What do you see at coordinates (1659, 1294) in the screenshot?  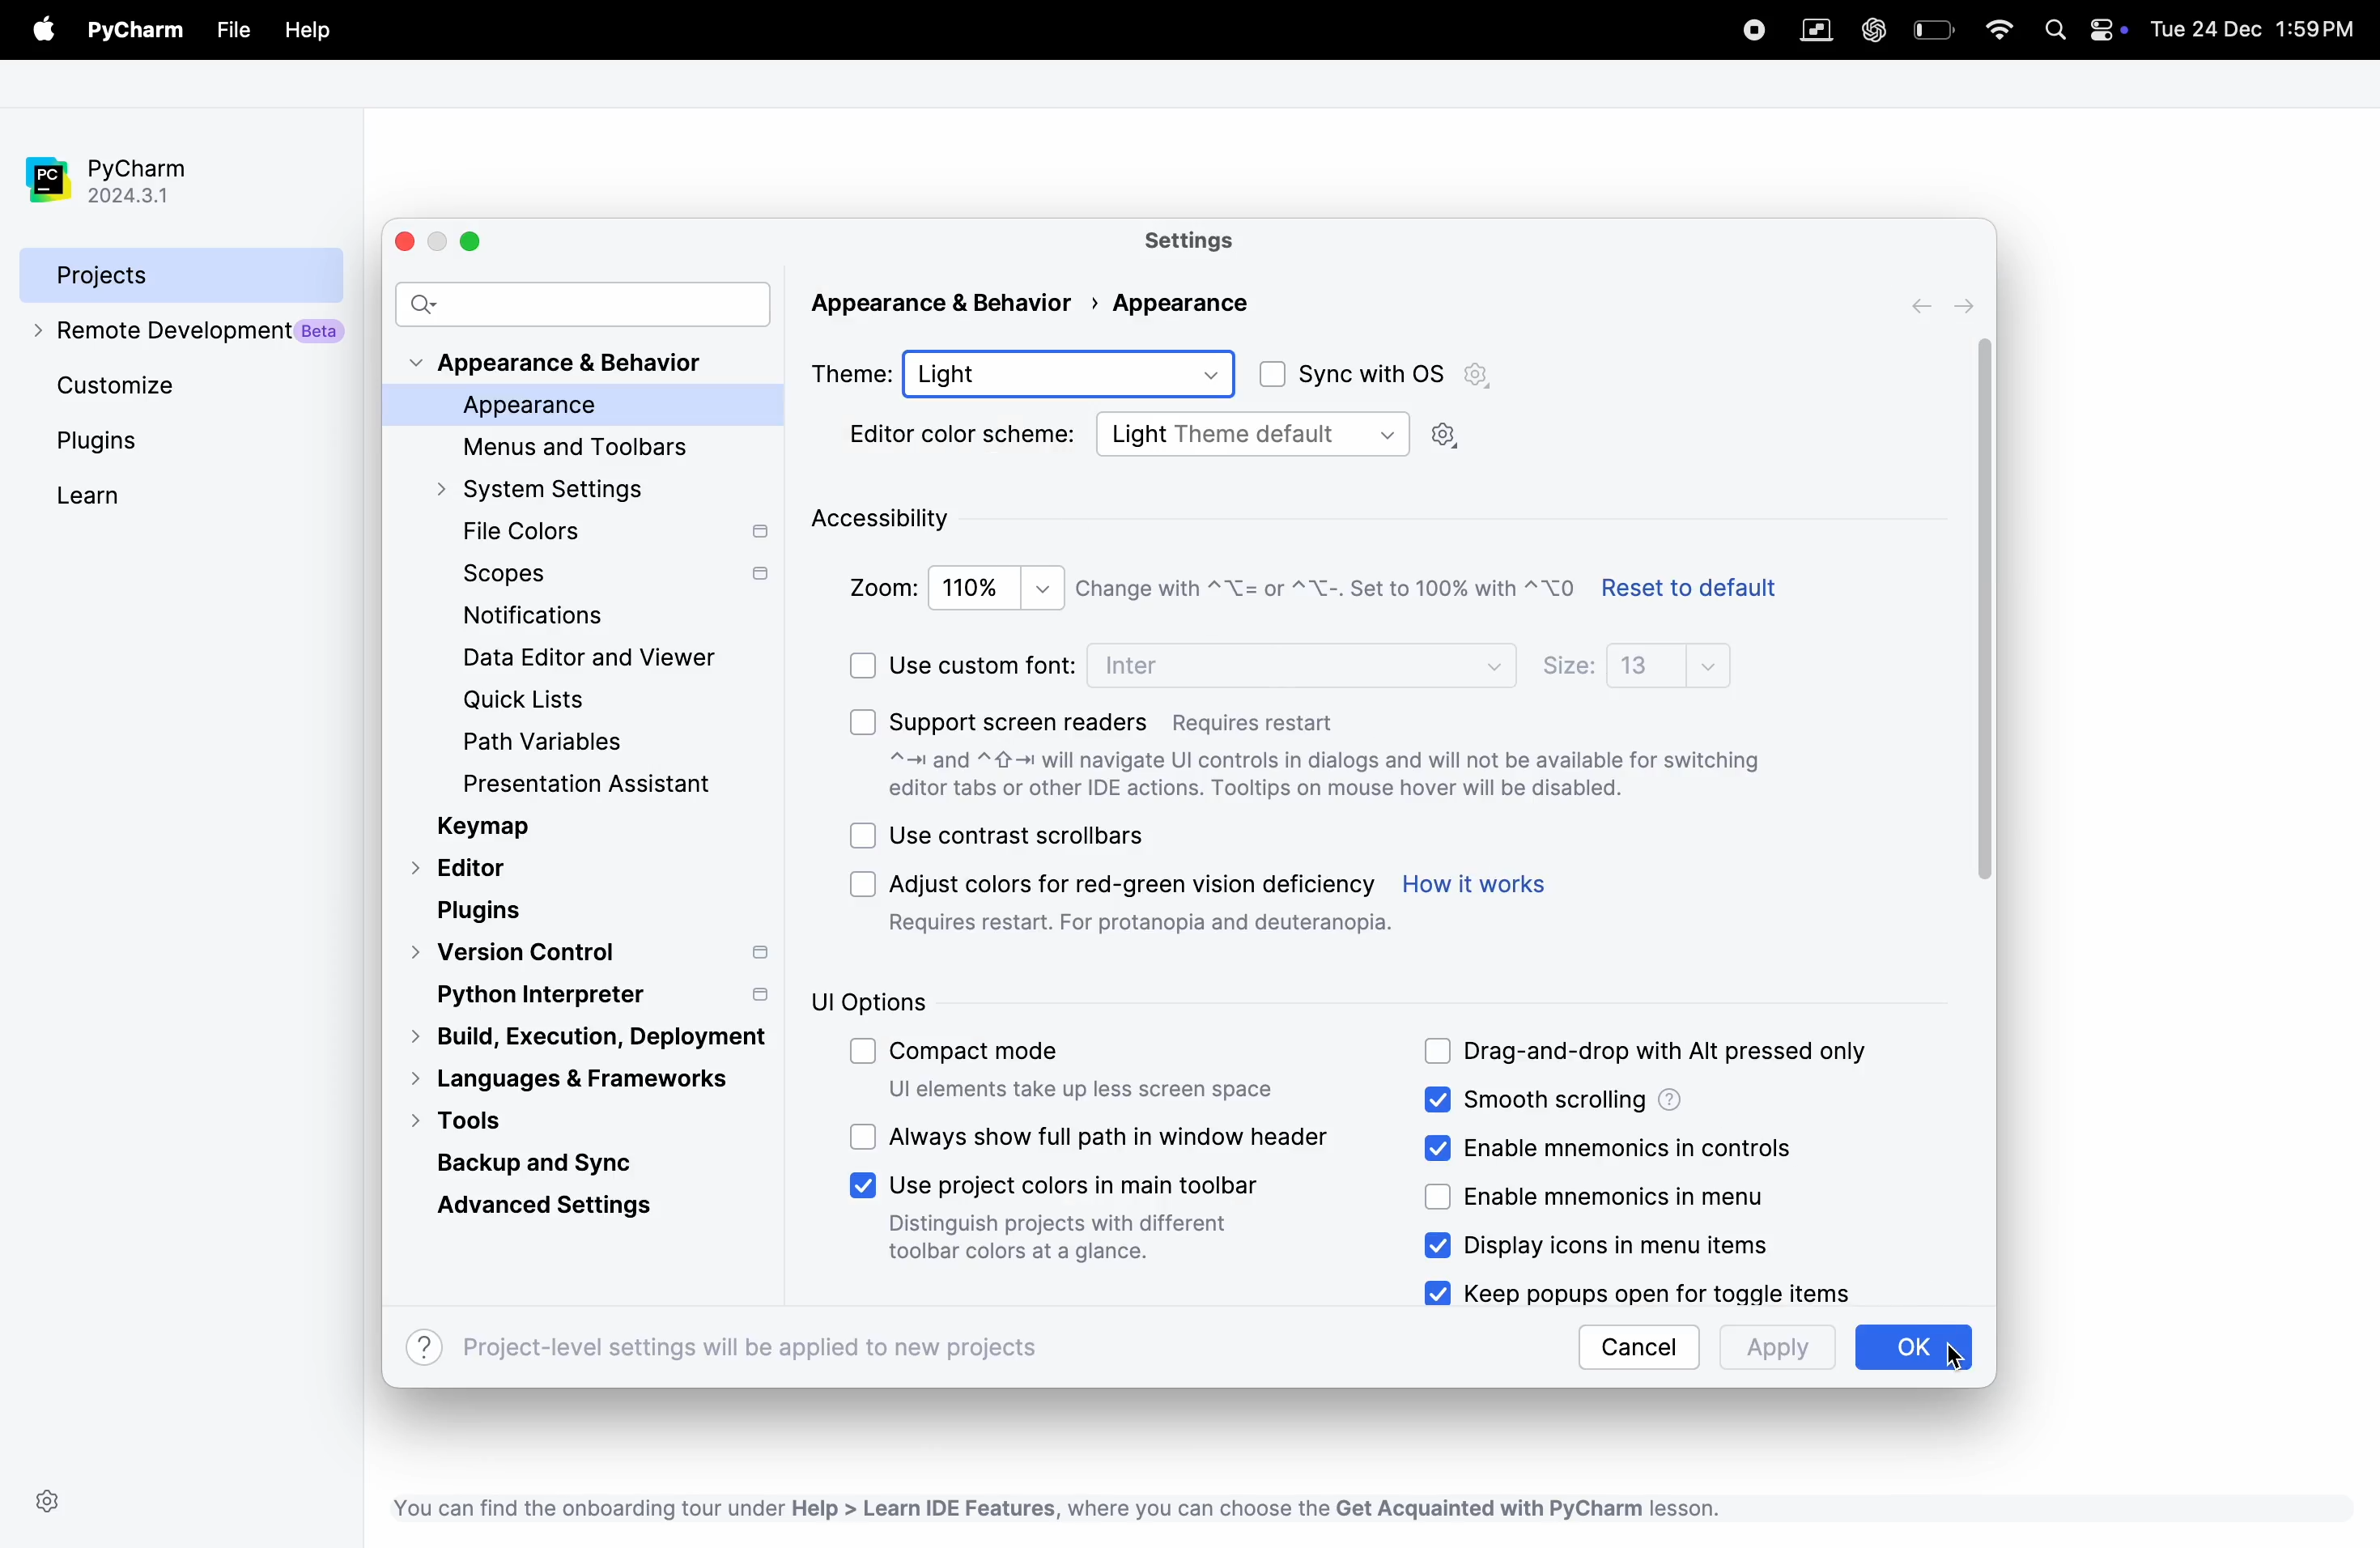 I see `keep popups for open for toggle` at bounding box center [1659, 1294].